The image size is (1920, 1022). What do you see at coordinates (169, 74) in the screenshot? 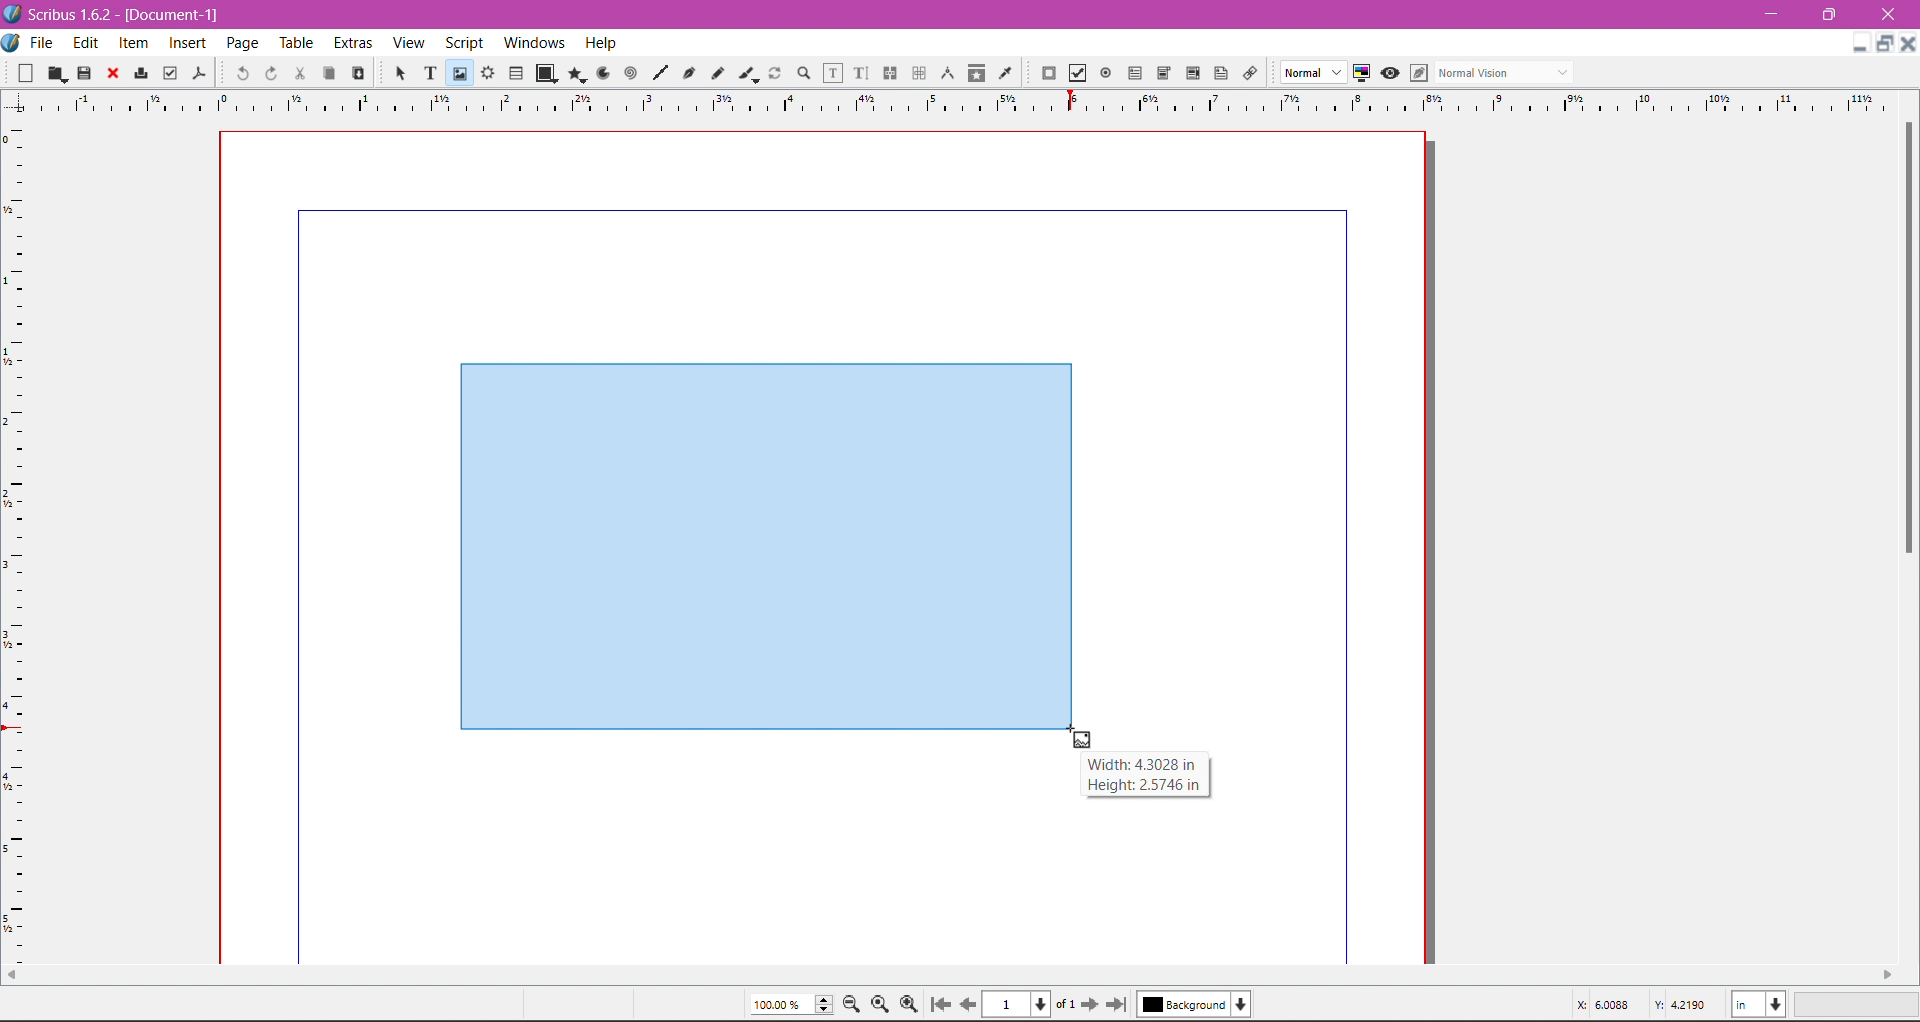
I see `Preflight Verifier` at bounding box center [169, 74].